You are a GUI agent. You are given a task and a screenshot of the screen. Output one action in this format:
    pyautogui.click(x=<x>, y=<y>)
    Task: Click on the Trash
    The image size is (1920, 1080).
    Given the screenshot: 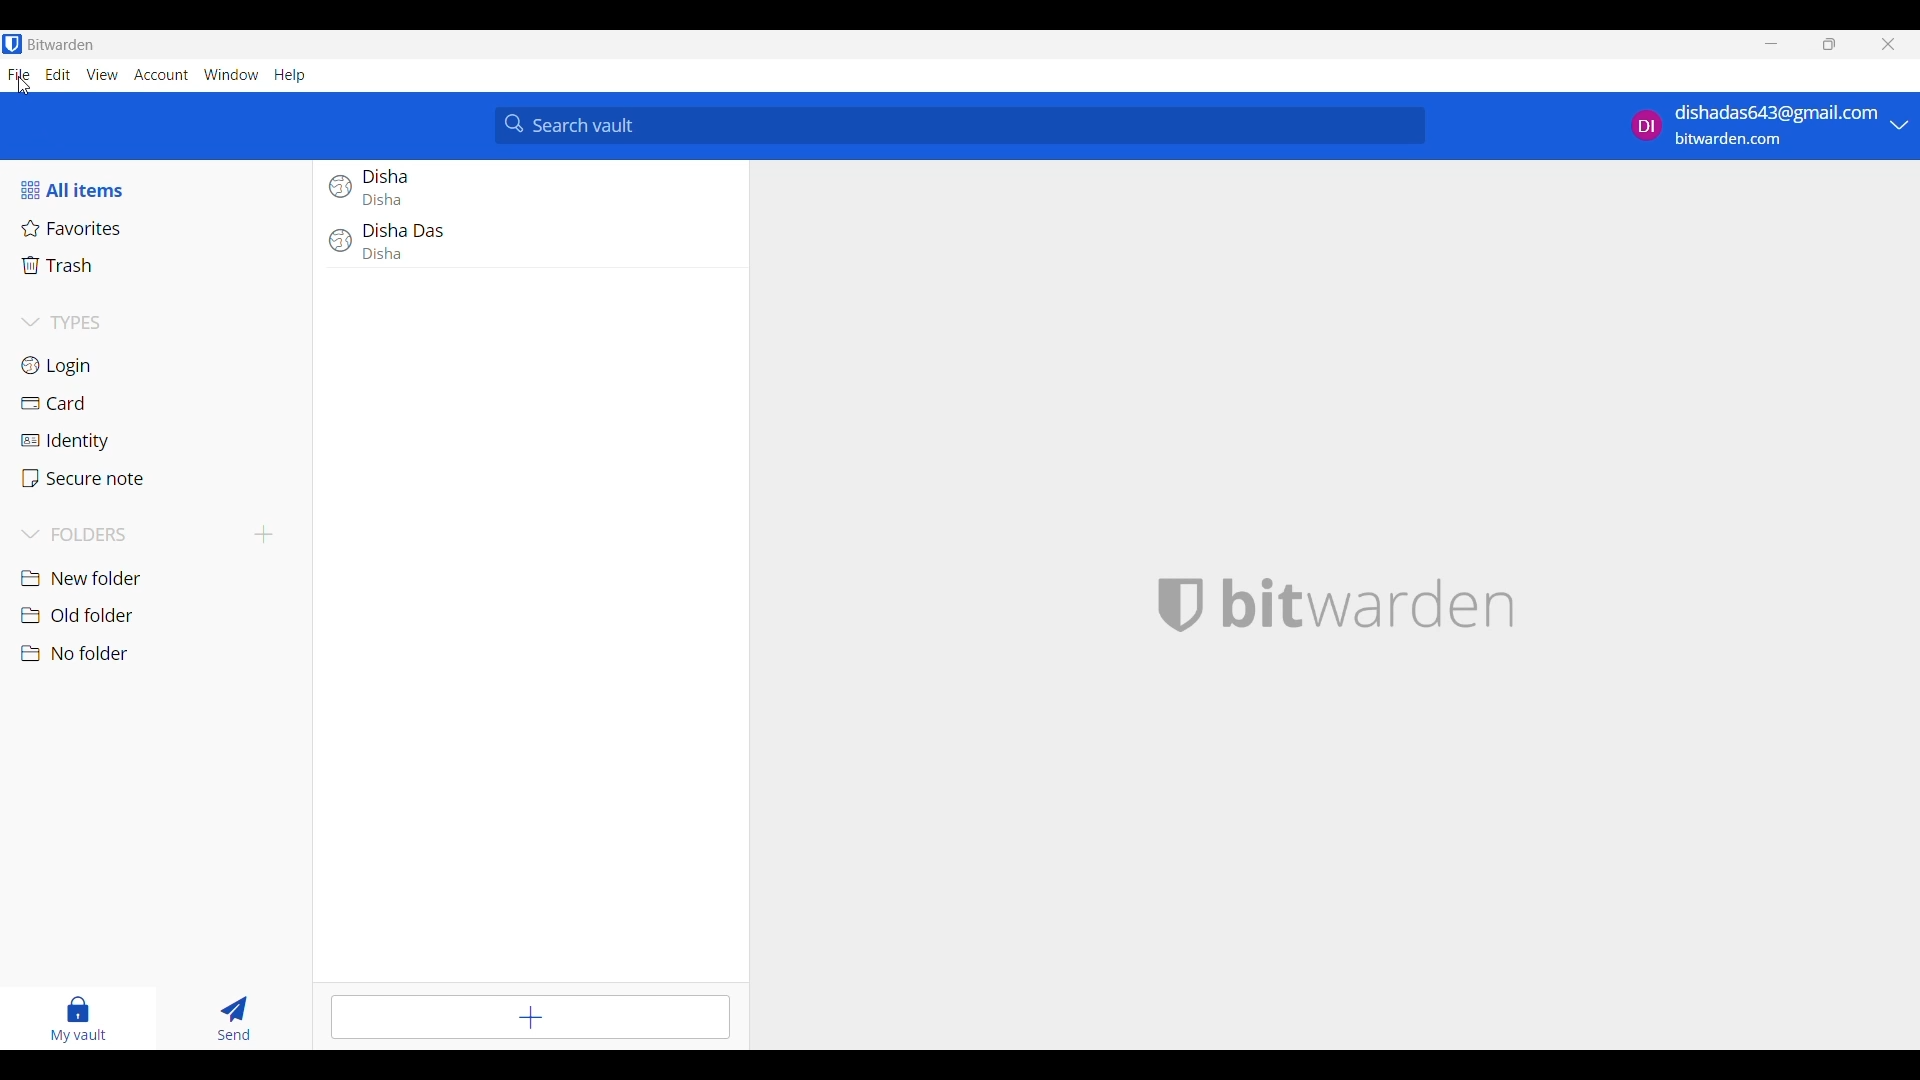 What is the action you would take?
    pyautogui.click(x=161, y=265)
    